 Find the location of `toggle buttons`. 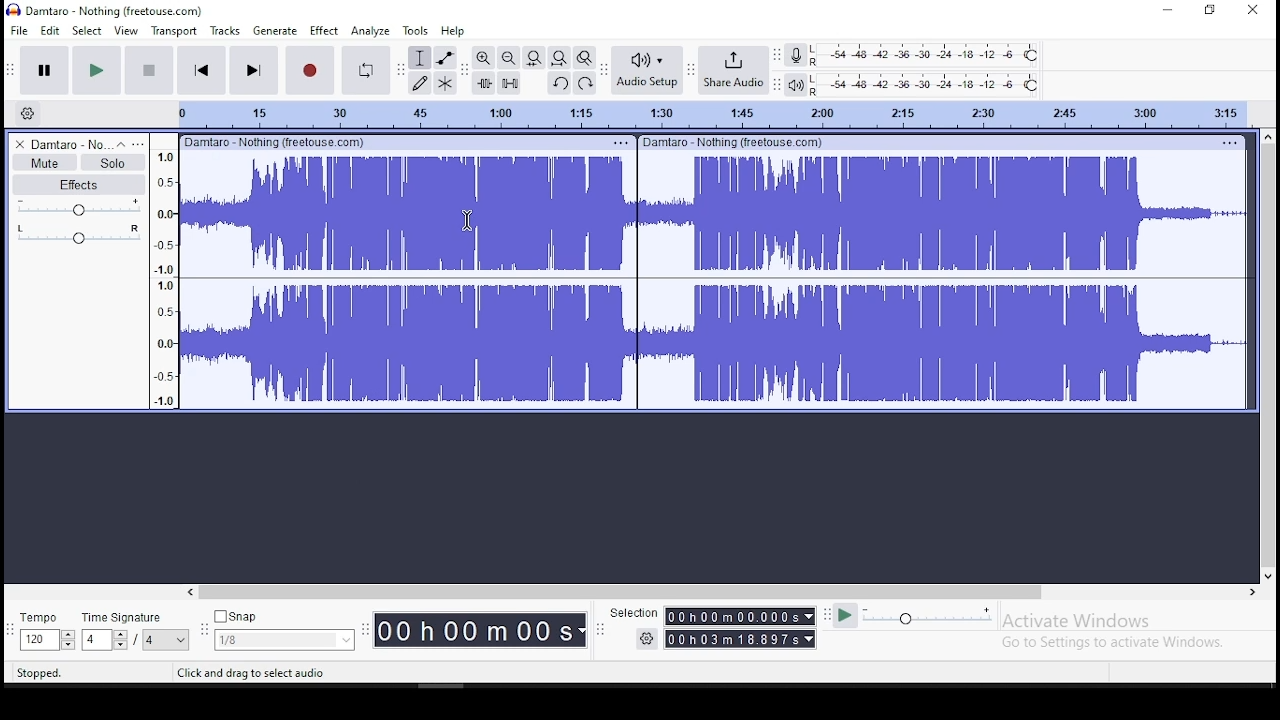

toggle buttons is located at coordinates (106, 640).